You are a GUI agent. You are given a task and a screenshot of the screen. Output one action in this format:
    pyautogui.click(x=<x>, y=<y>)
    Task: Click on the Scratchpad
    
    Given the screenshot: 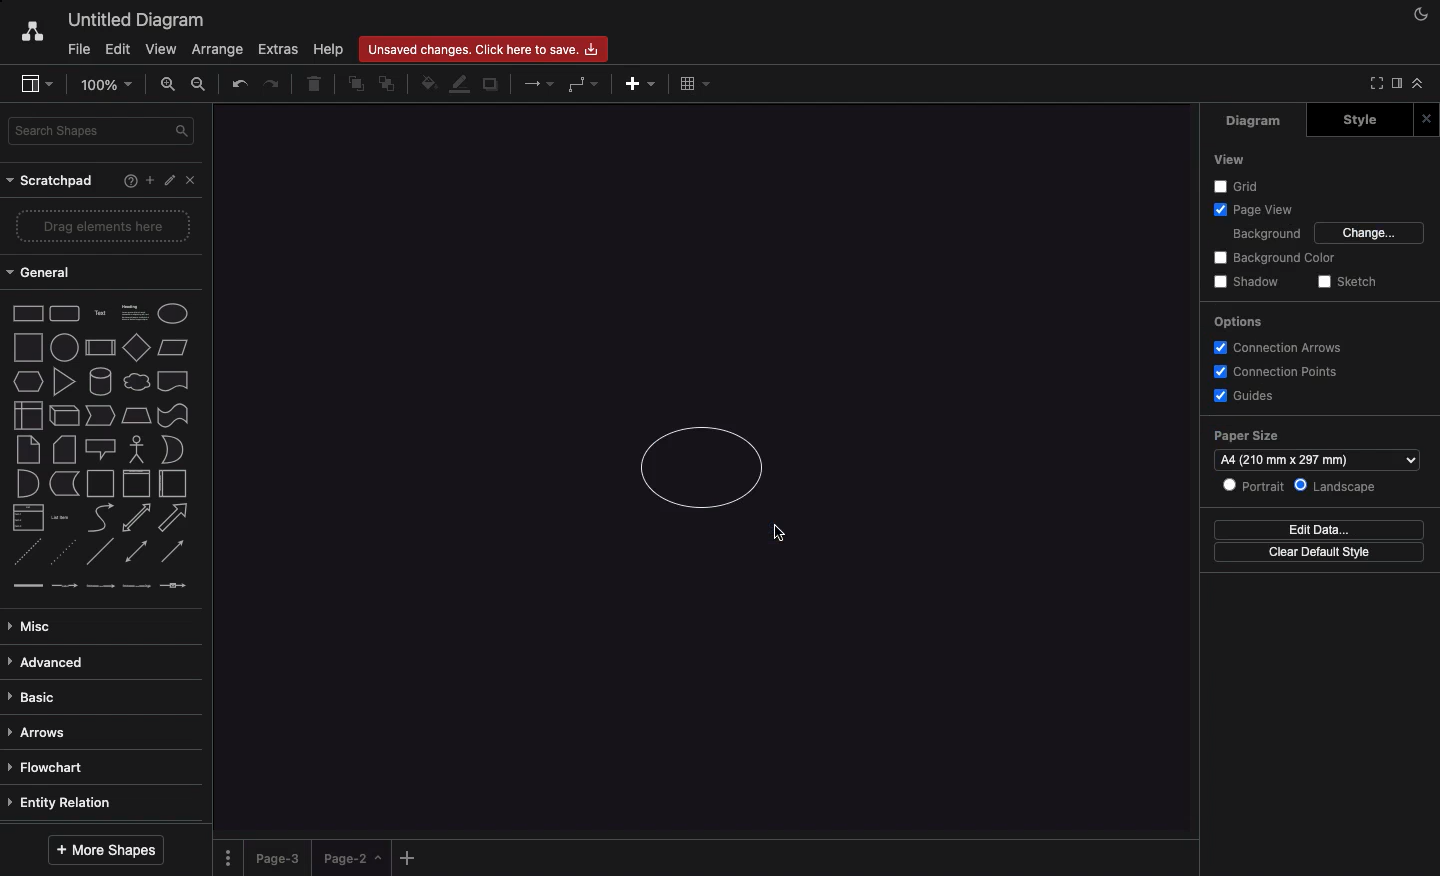 What is the action you would take?
    pyautogui.click(x=53, y=182)
    